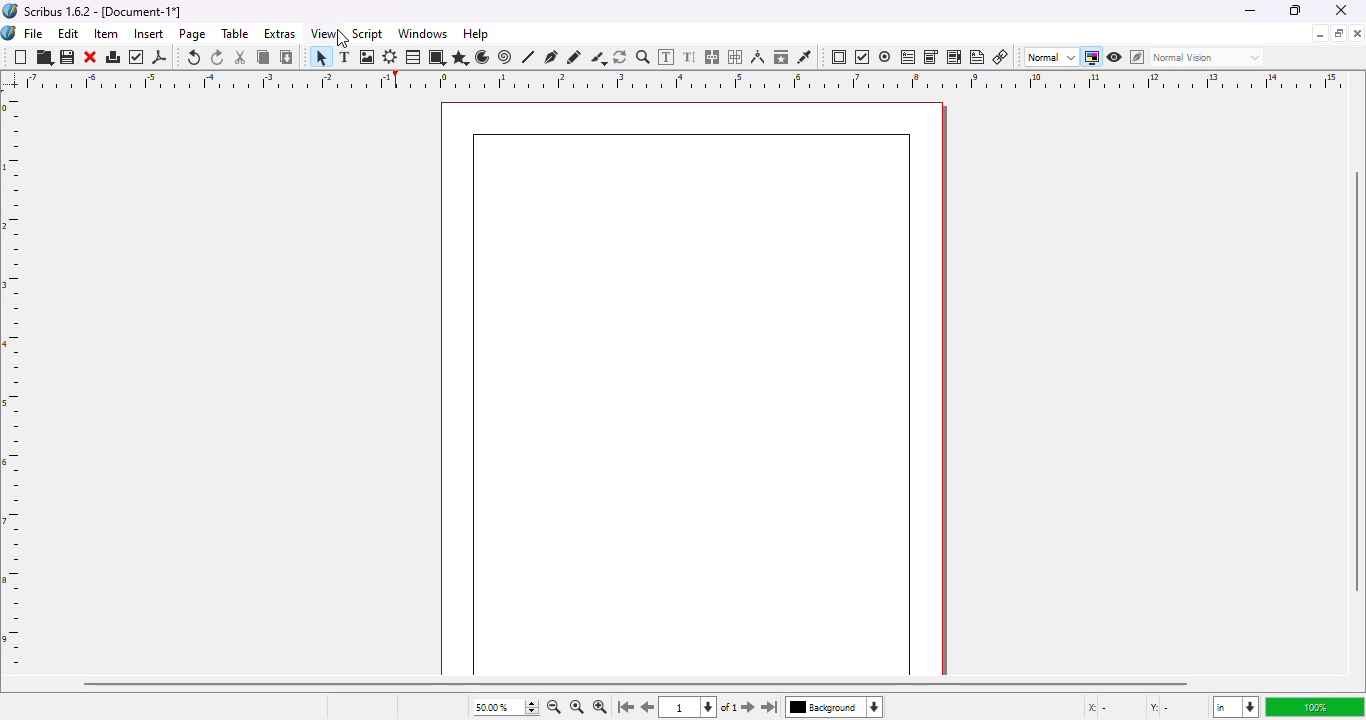 This screenshot has width=1366, height=720. Describe the element at coordinates (9, 33) in the screenshot. I see `logo` at that location.